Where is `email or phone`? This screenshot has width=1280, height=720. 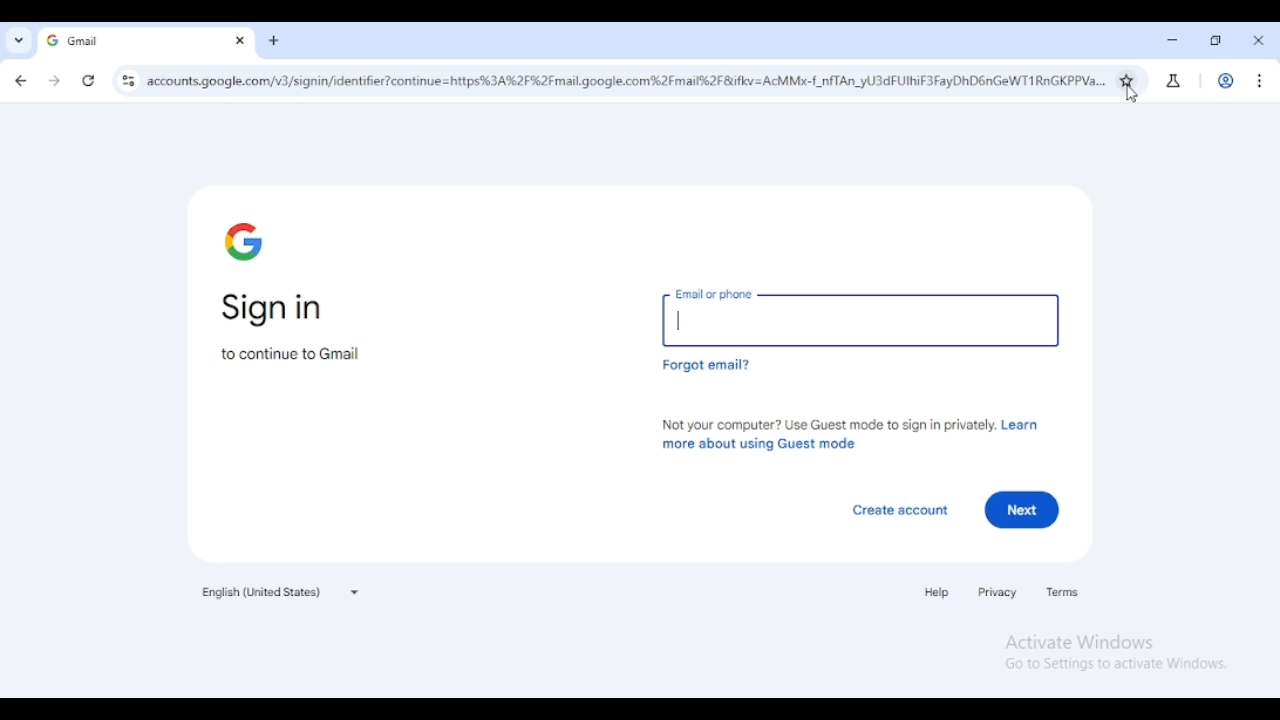 email or phone is located at coordinates (860, 314).